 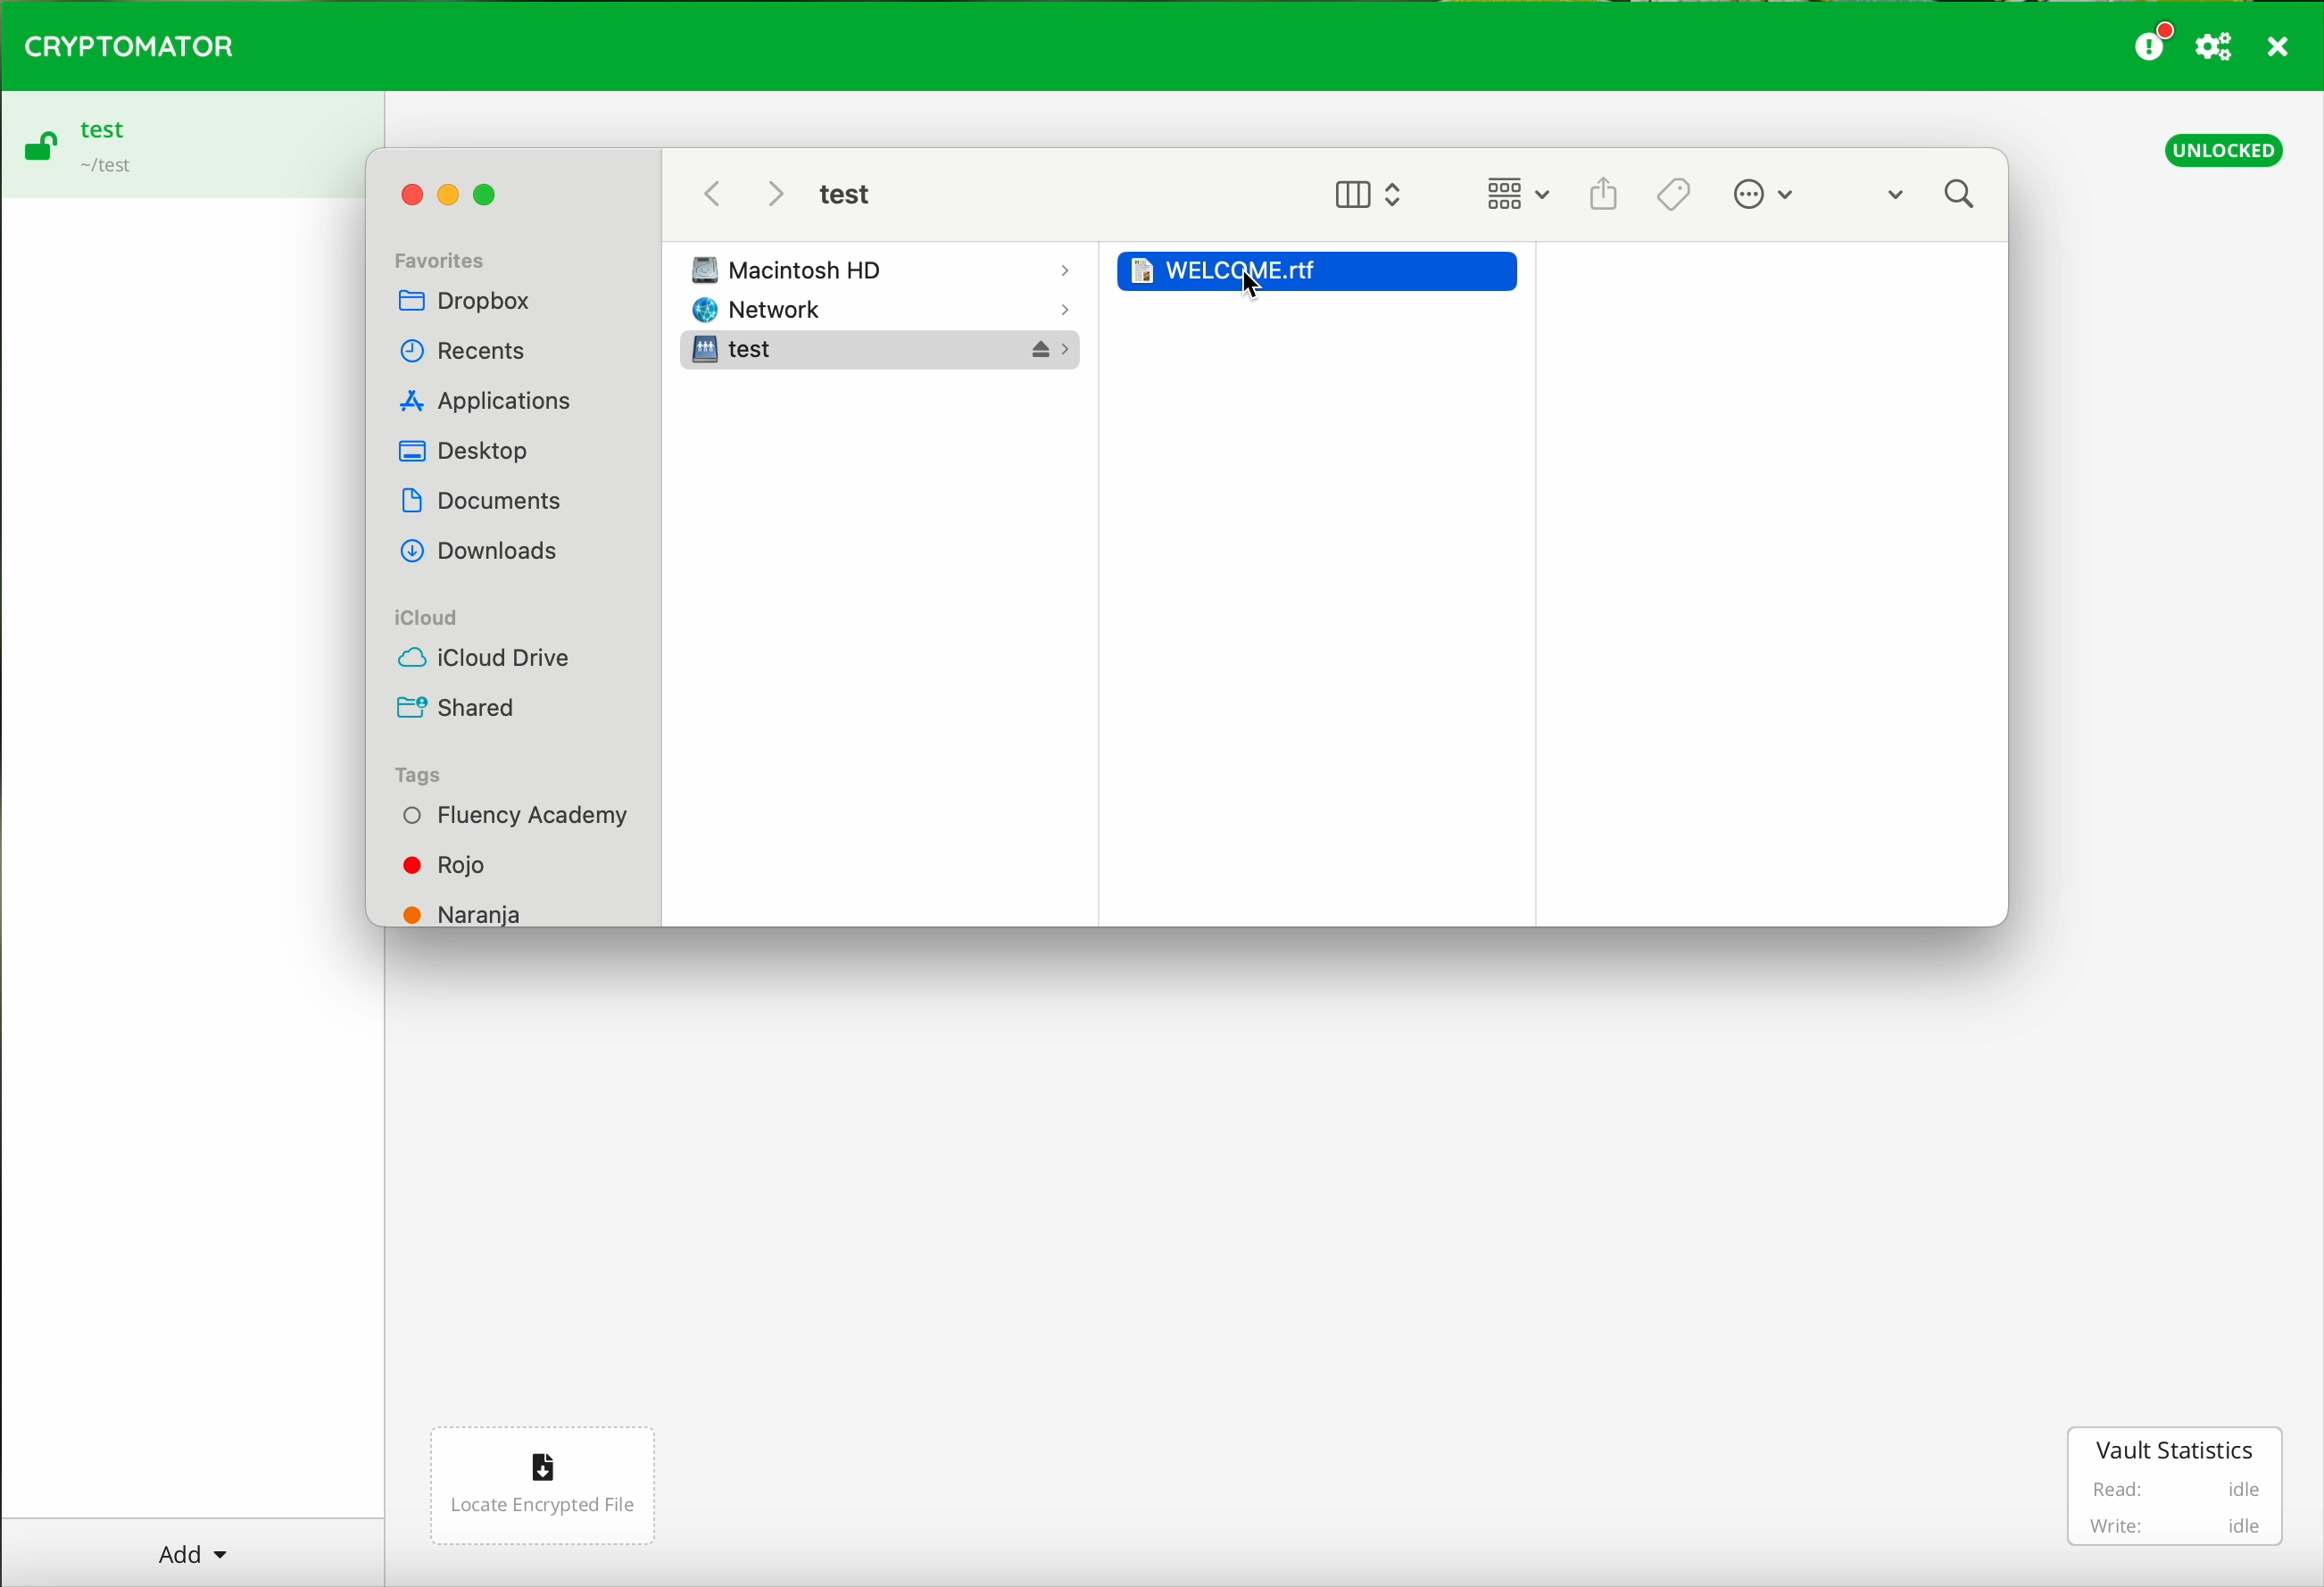 What do you see at coordinates (1323, 265) in the screenshot?
I see `Welcome.rtf` at bounding box center [1323, 265].